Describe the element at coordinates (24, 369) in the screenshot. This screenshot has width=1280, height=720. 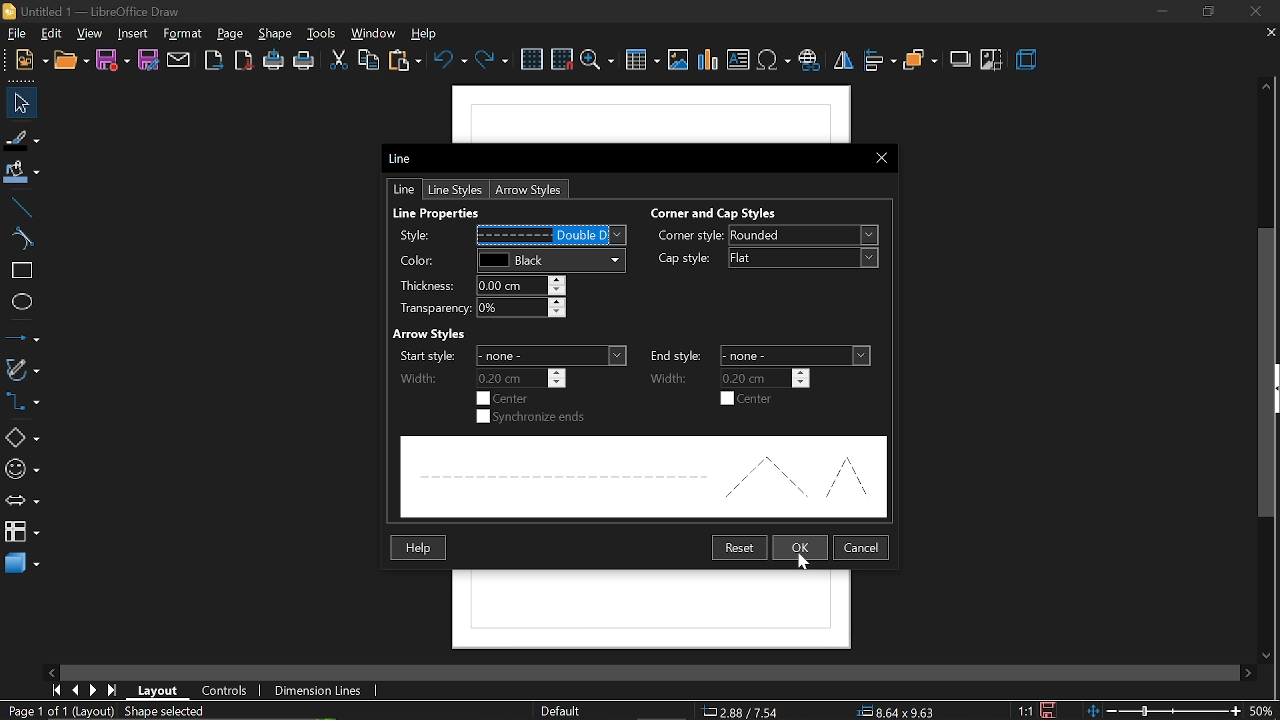
I see `curves and polygons` at that location.